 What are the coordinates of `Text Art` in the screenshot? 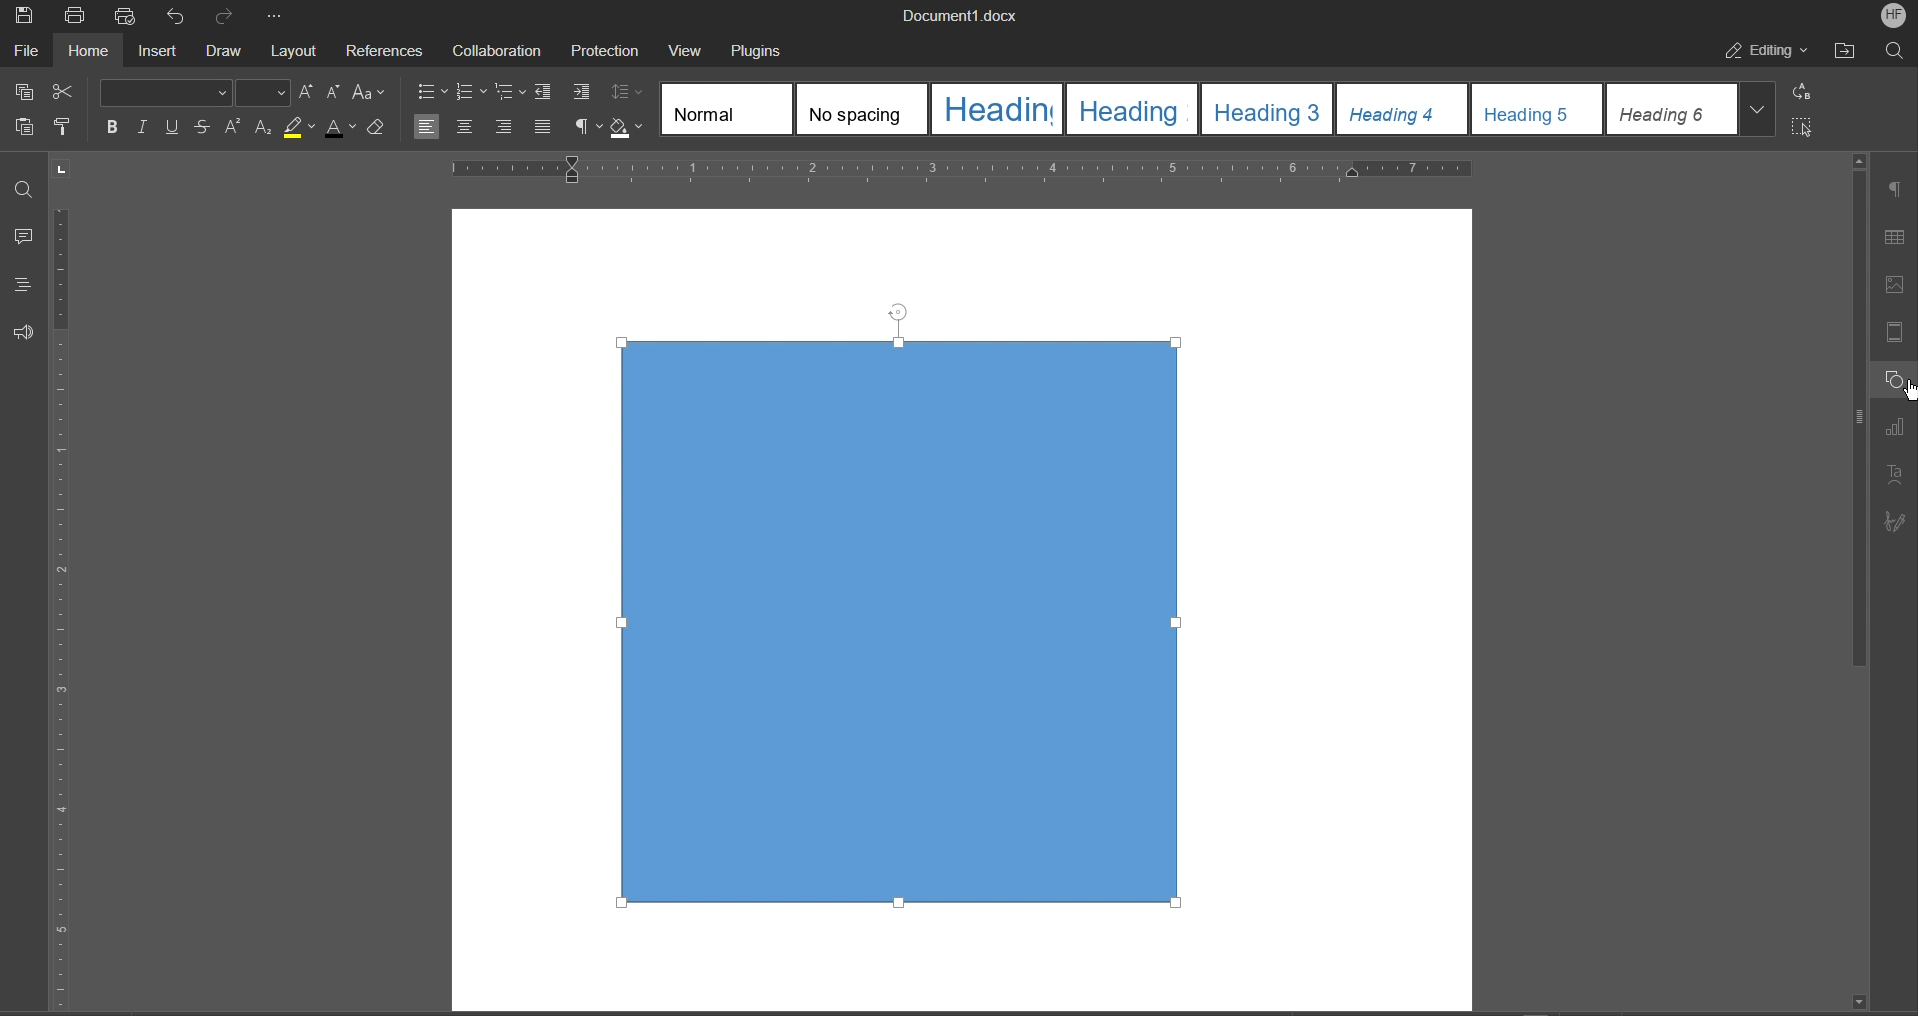 It's located at (1898, 471).